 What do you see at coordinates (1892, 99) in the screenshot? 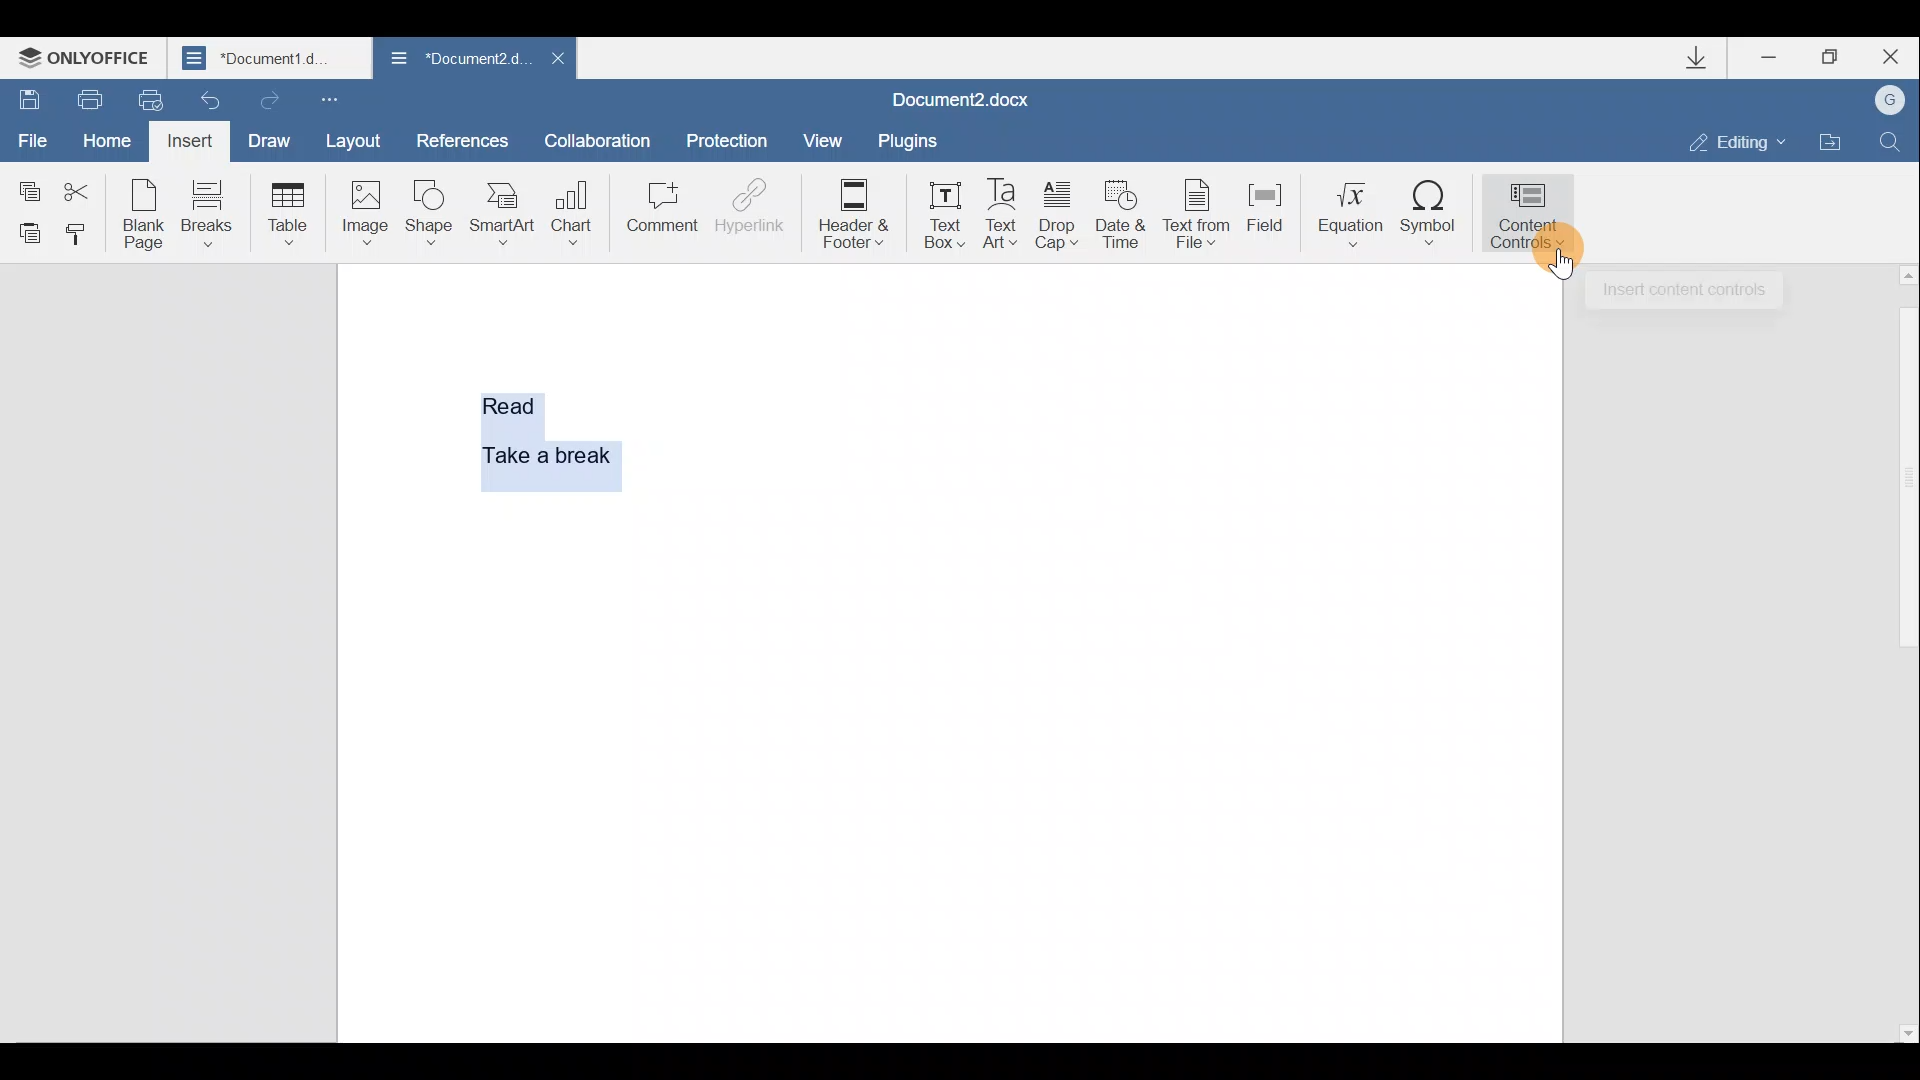
I see `G` at bounding box center [1892, 99].